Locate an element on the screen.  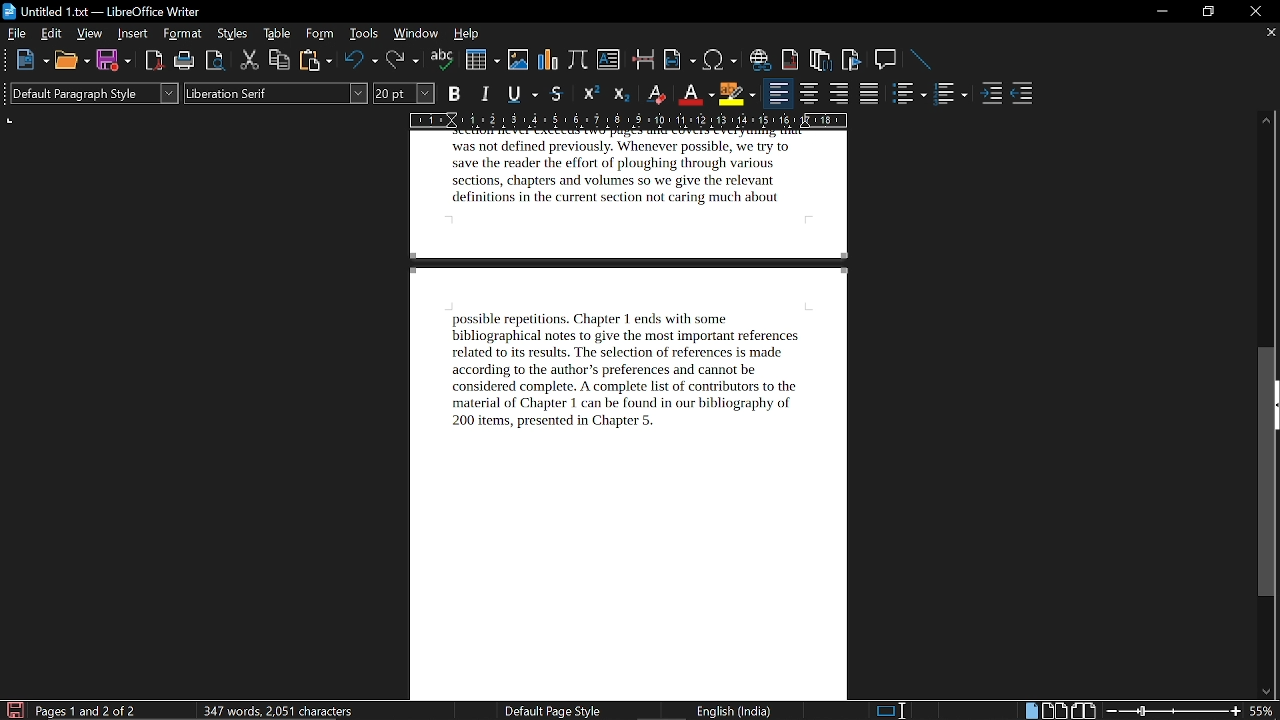
font size is located at coordinates (405, 93).